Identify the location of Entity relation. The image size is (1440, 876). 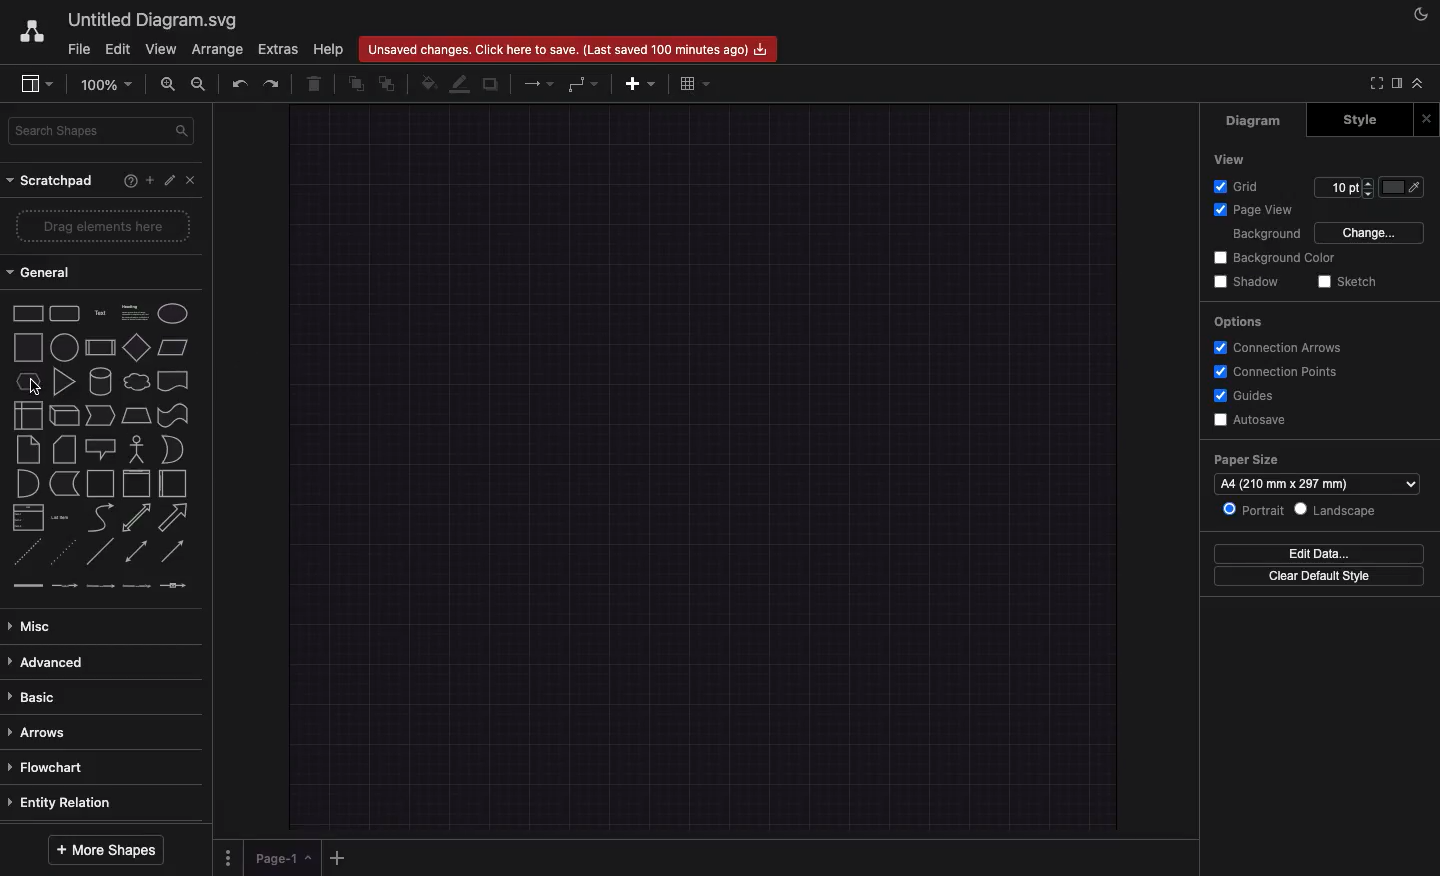
(70, 803).